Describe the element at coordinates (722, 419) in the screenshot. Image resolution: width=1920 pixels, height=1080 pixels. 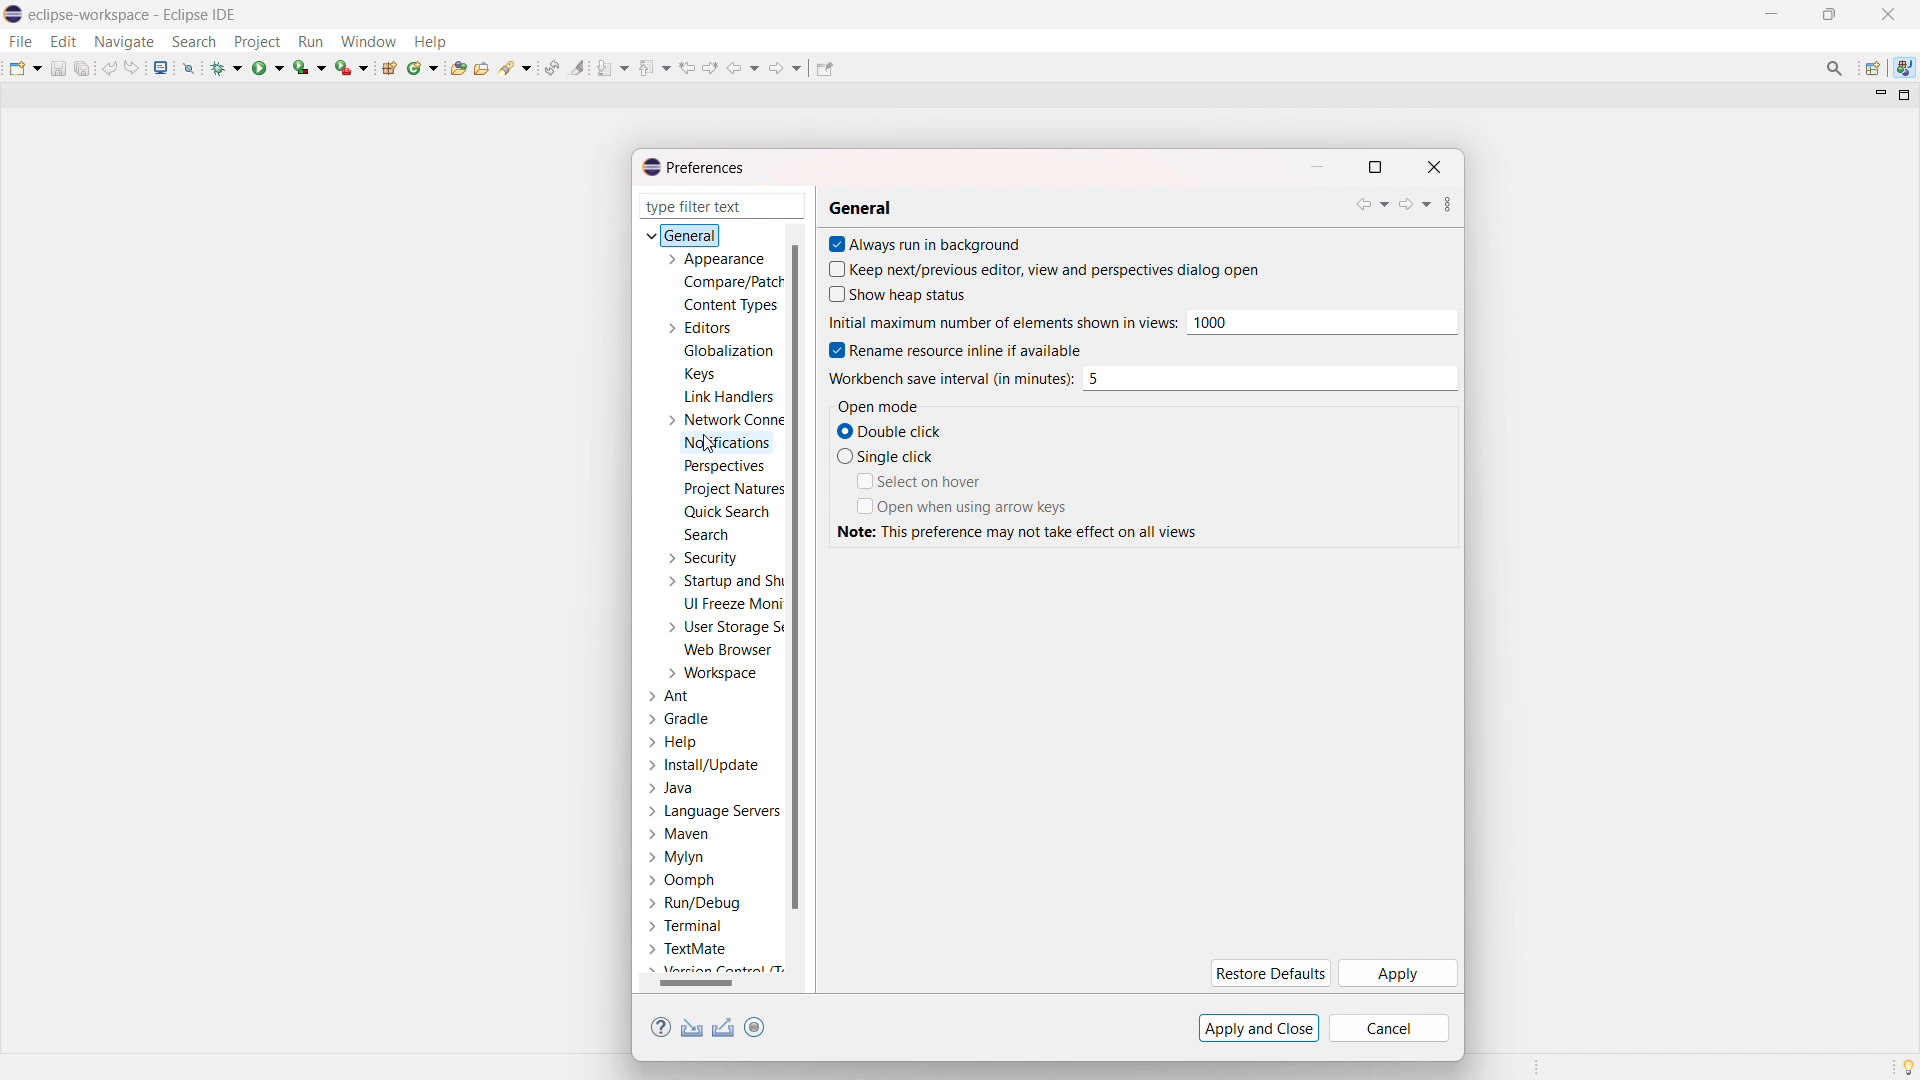
I see `network connections` at that location.